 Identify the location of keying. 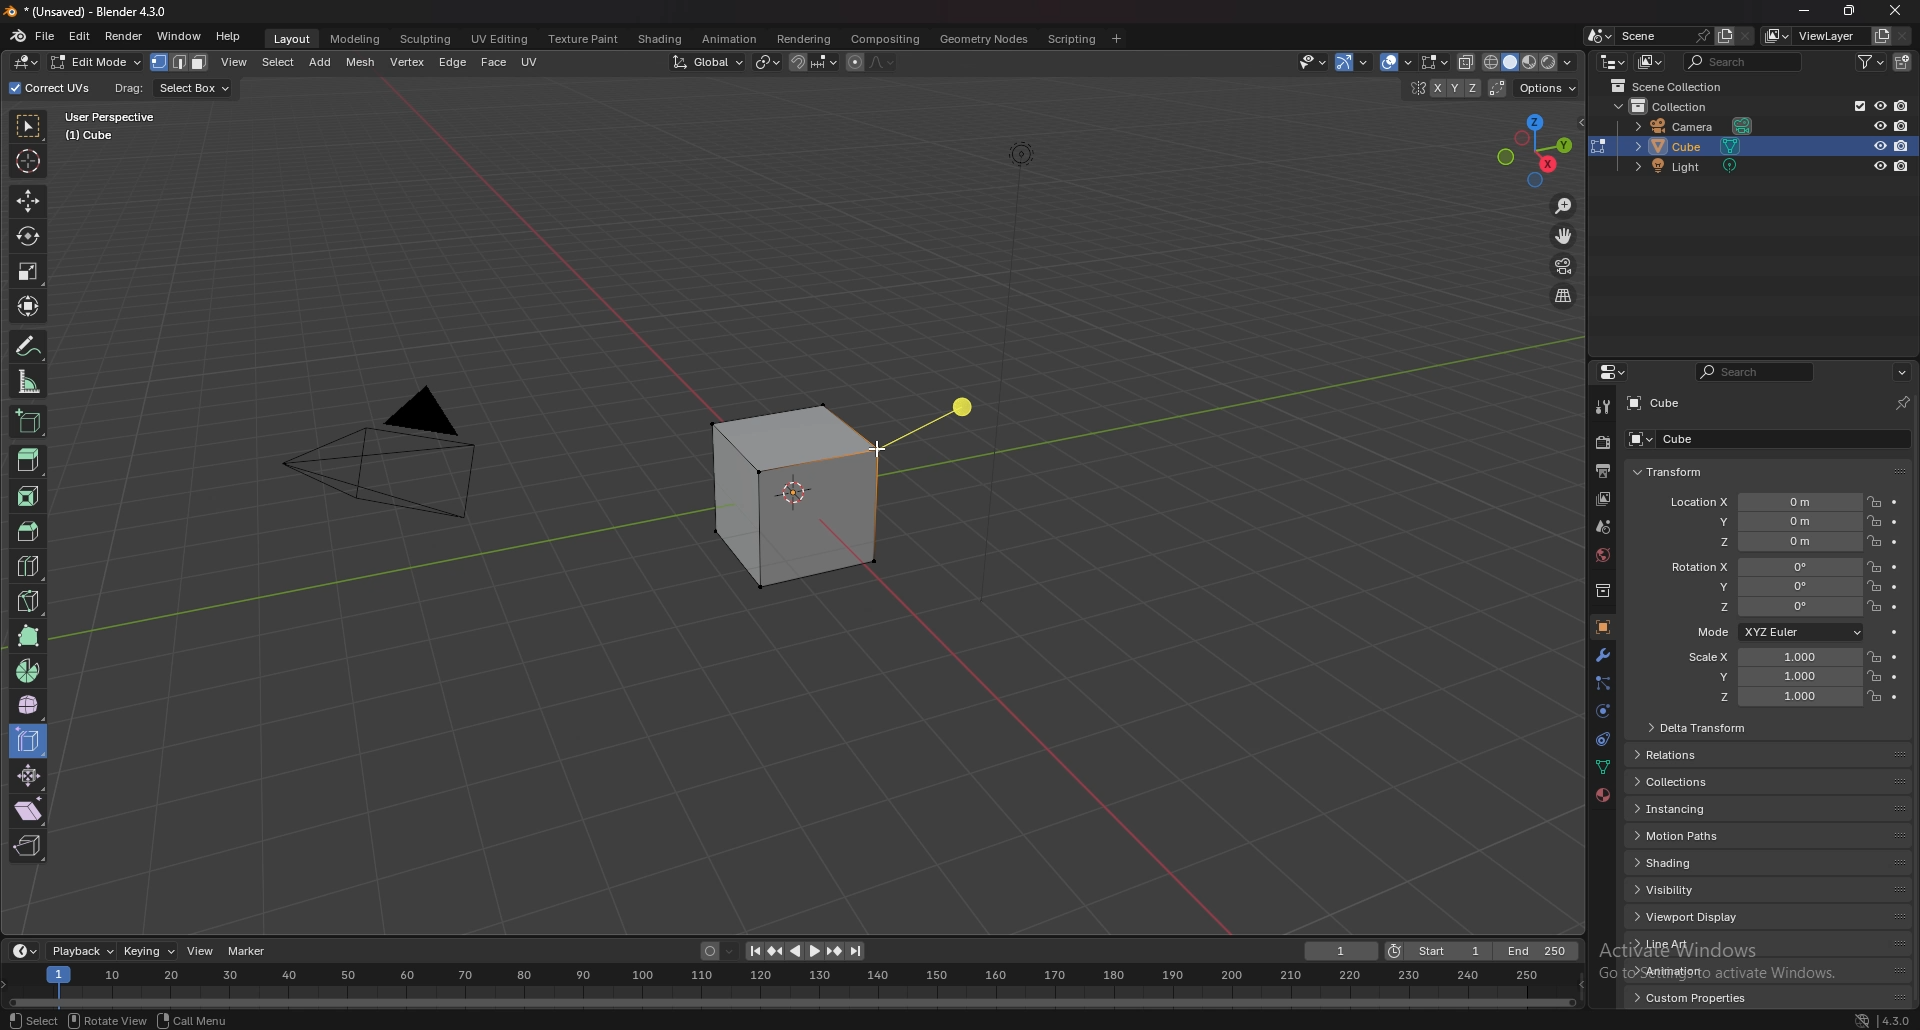
(148, 952).